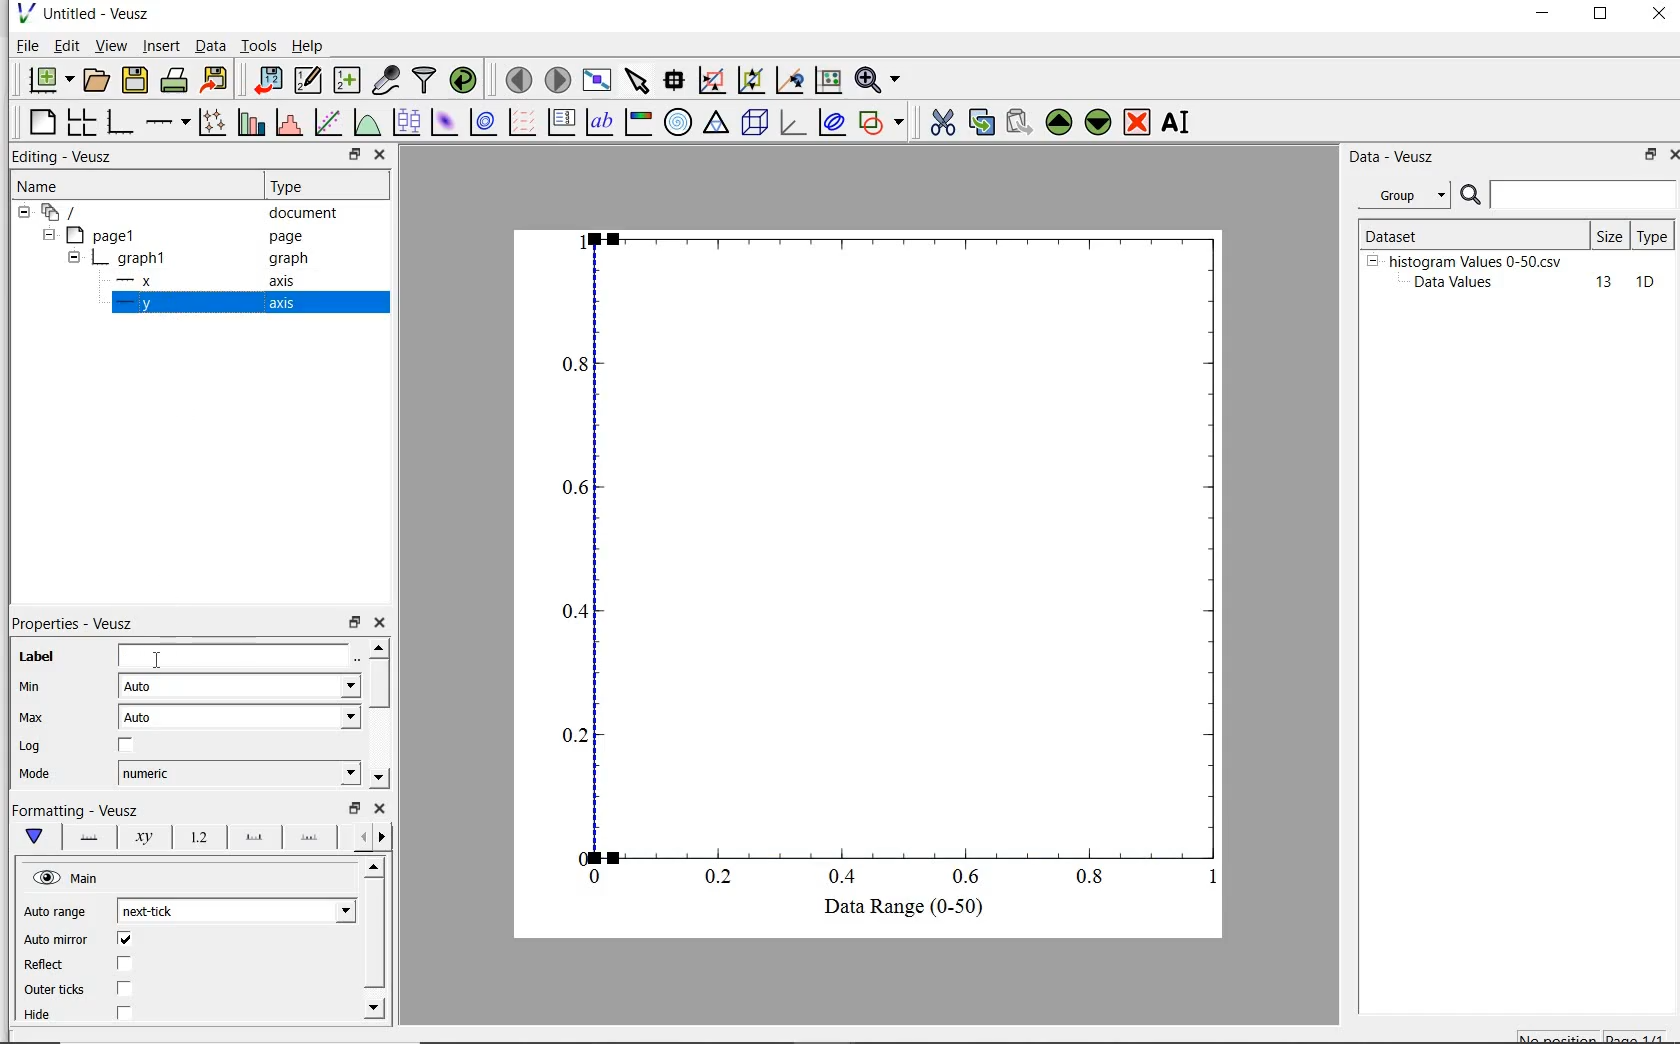 This screenshot has height=1044, width=1680. I want to click on y-axis, so click(138, 304).